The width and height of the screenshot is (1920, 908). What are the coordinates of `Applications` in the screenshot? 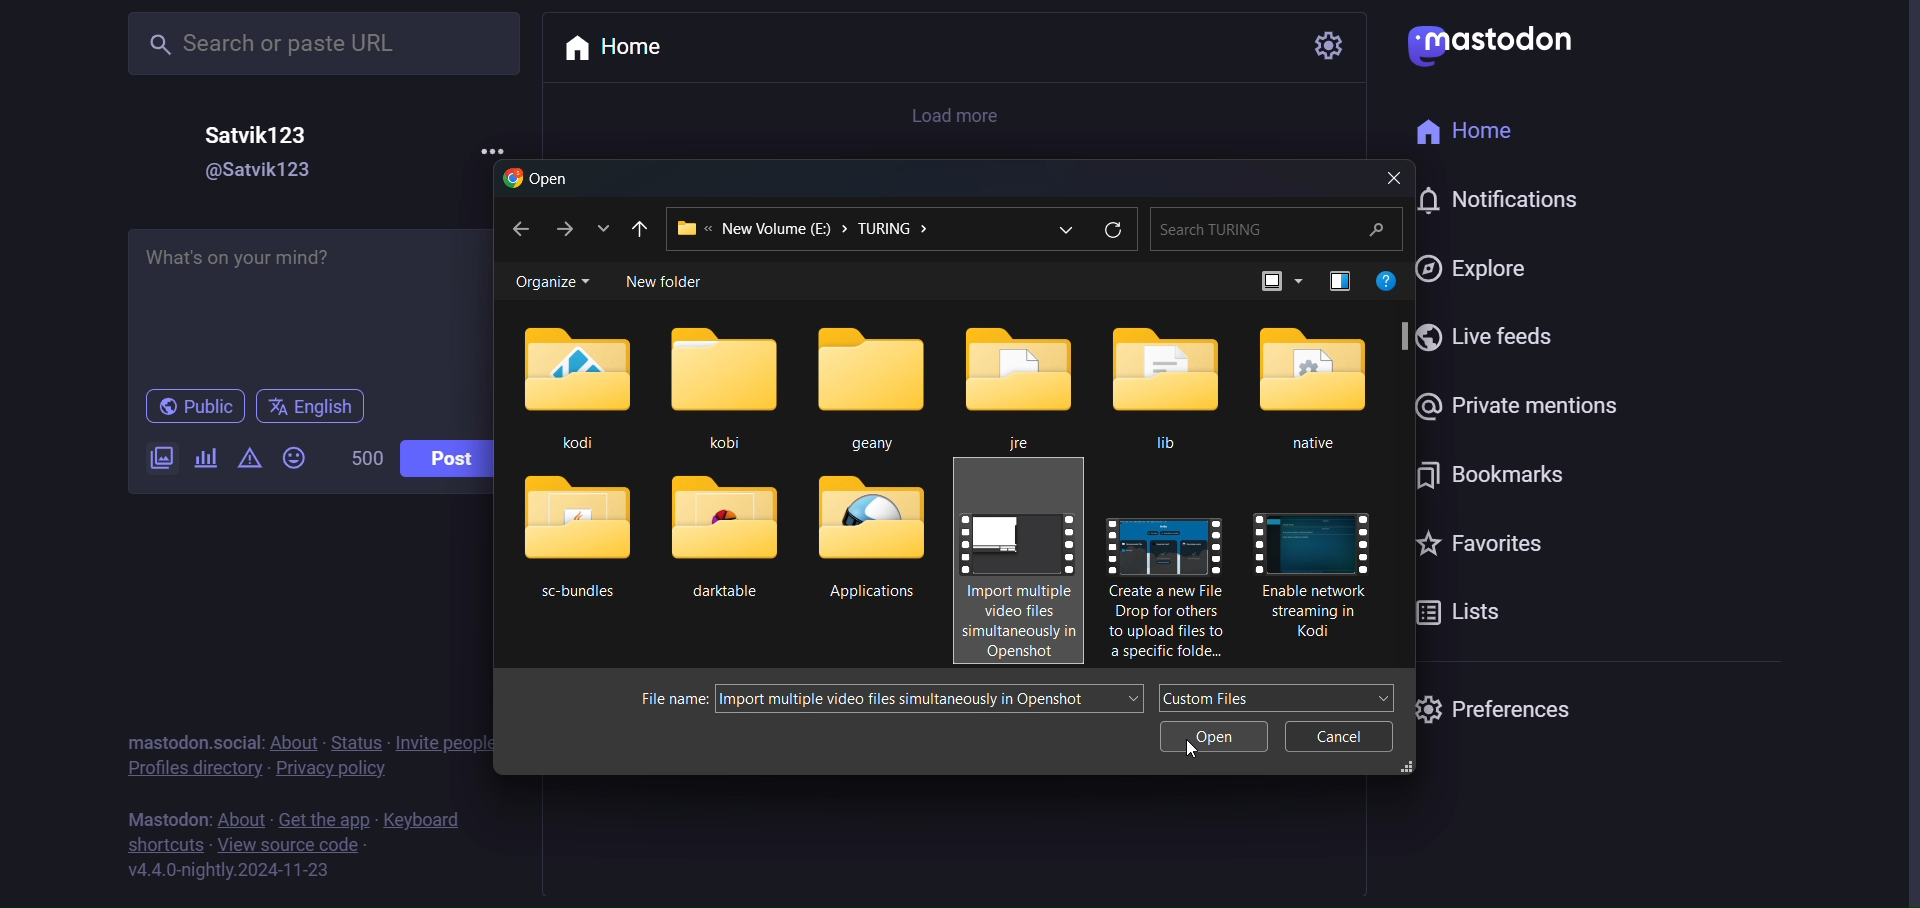 It's located at (880, 541).